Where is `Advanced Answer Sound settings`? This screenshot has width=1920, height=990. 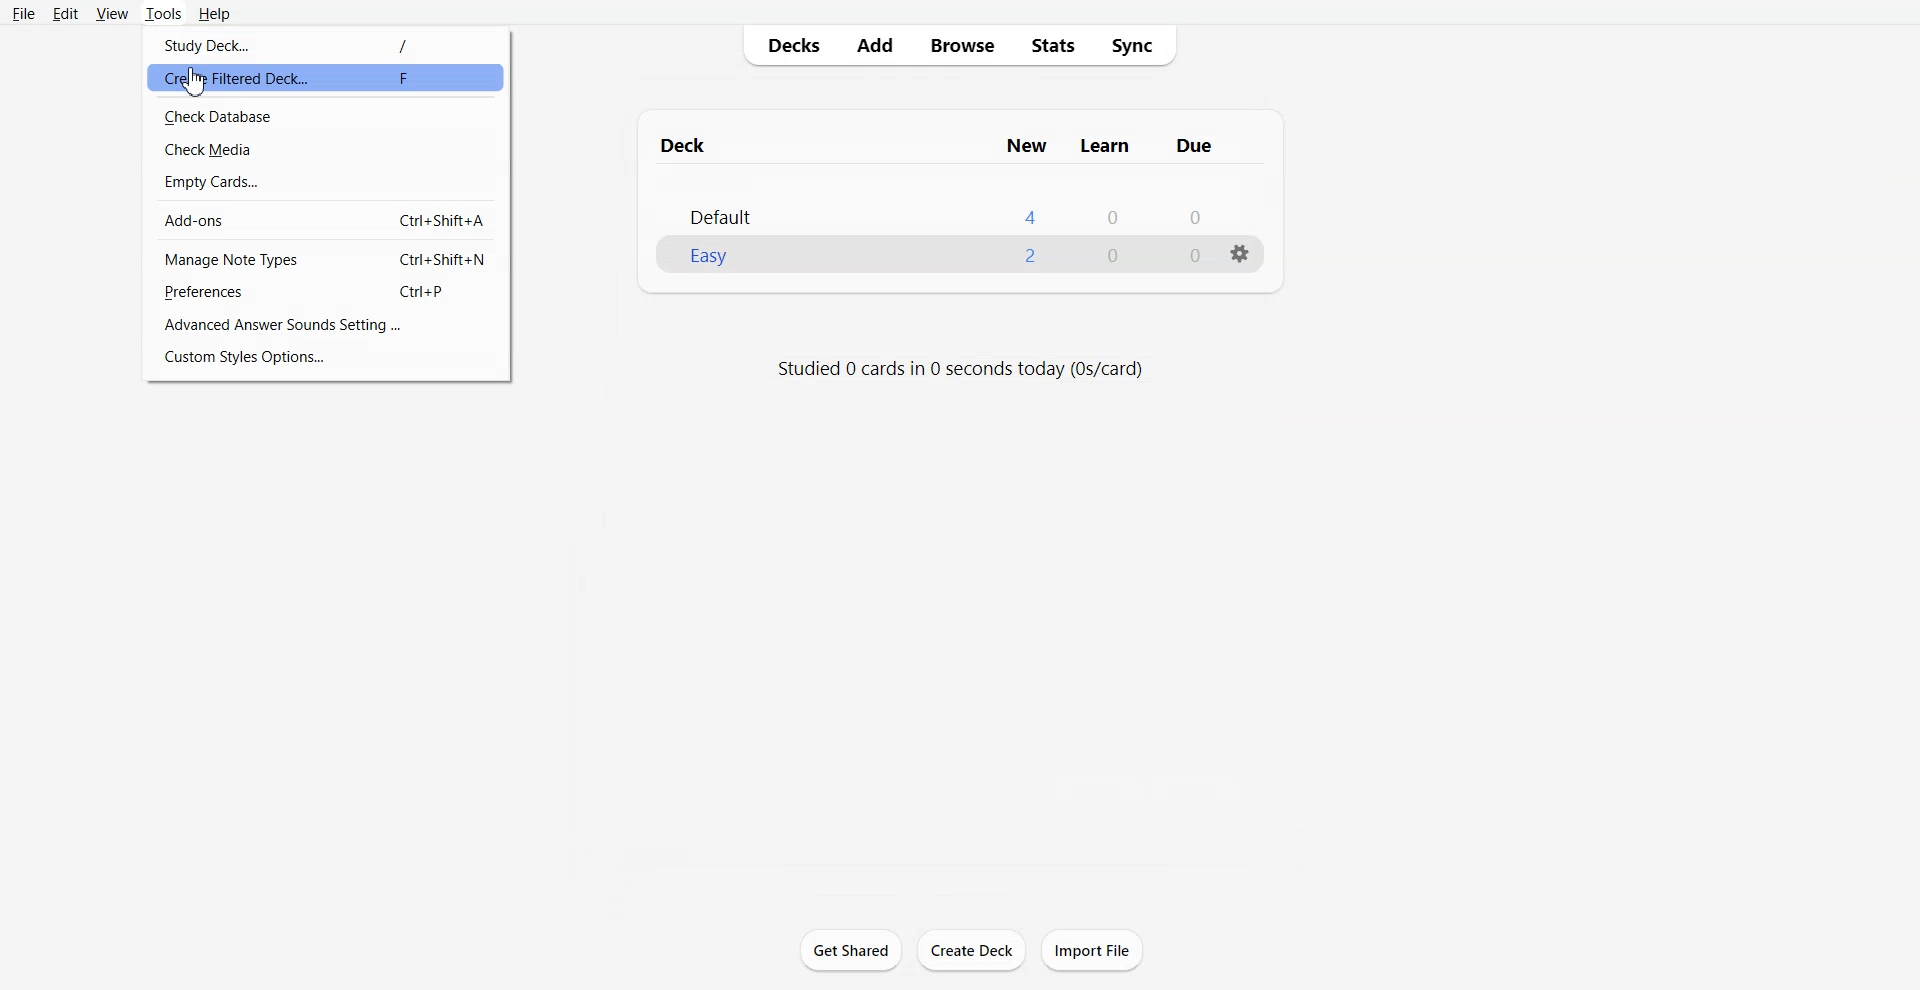
Advanced Answer Sound settings is located at coordinates (327, 325).